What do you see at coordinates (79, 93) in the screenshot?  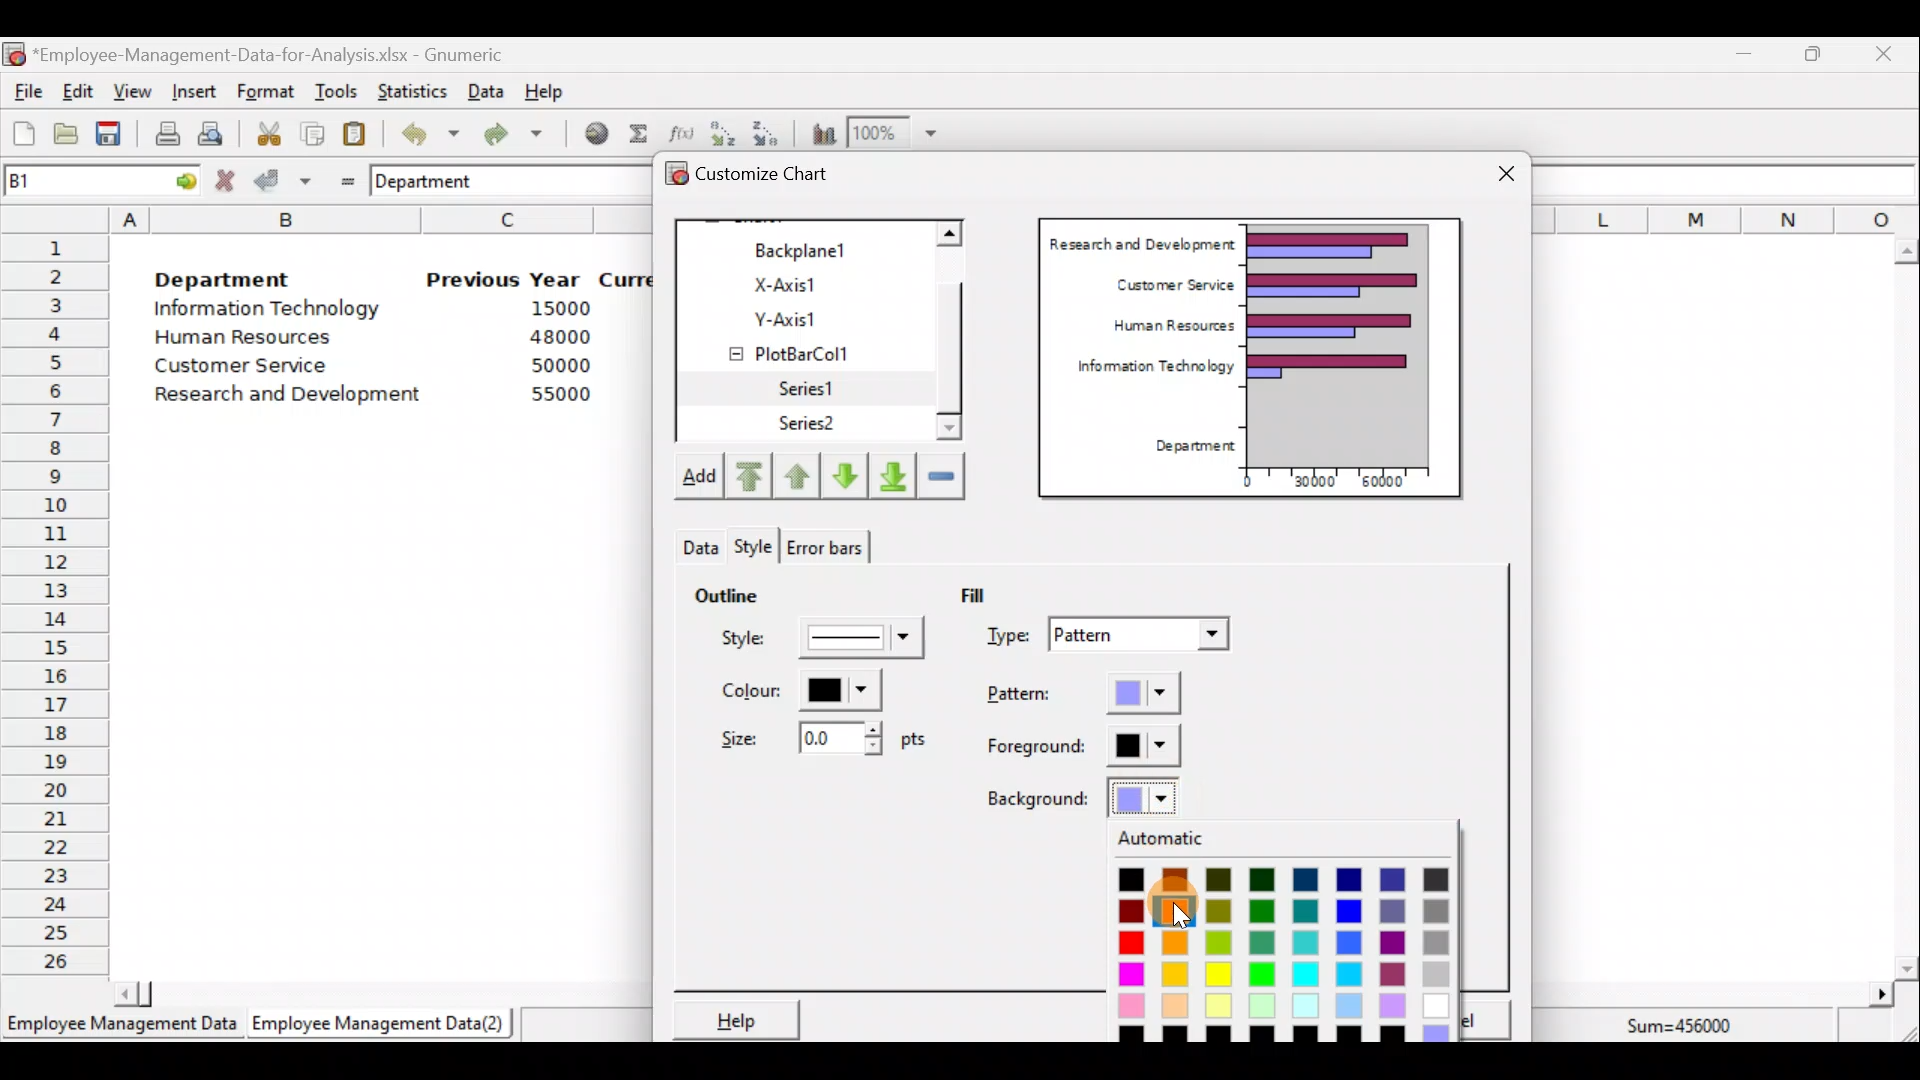 I see `Edit` at bounding box center [79, 93].